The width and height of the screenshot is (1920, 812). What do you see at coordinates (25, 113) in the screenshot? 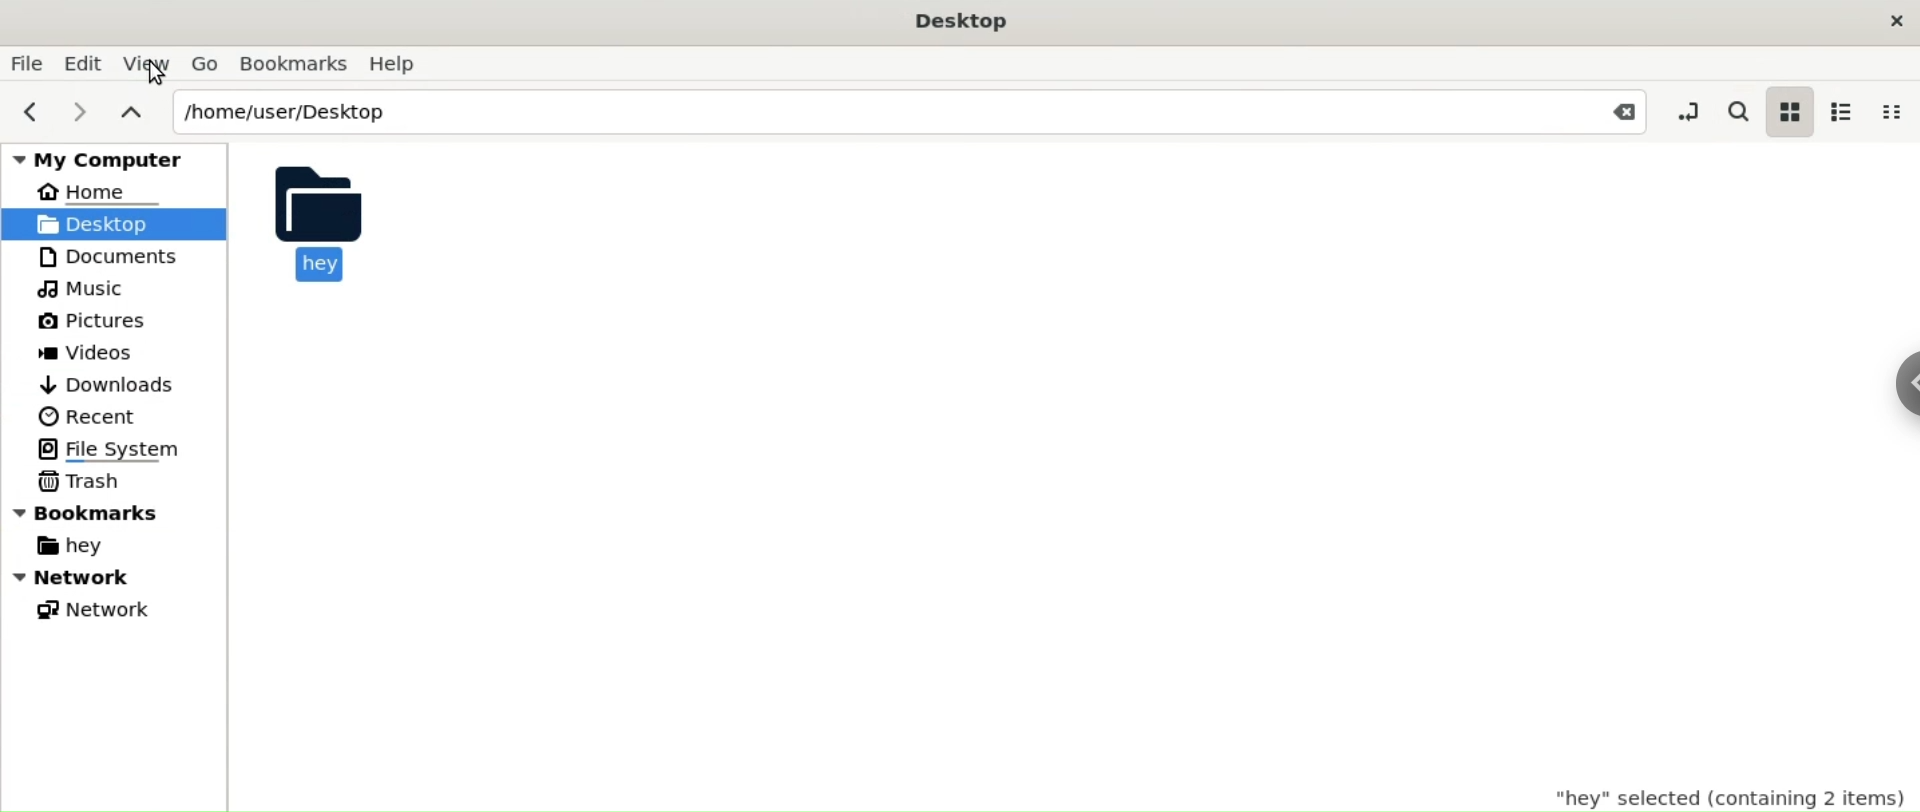
I see `previous` at bounding box center [25, 113].